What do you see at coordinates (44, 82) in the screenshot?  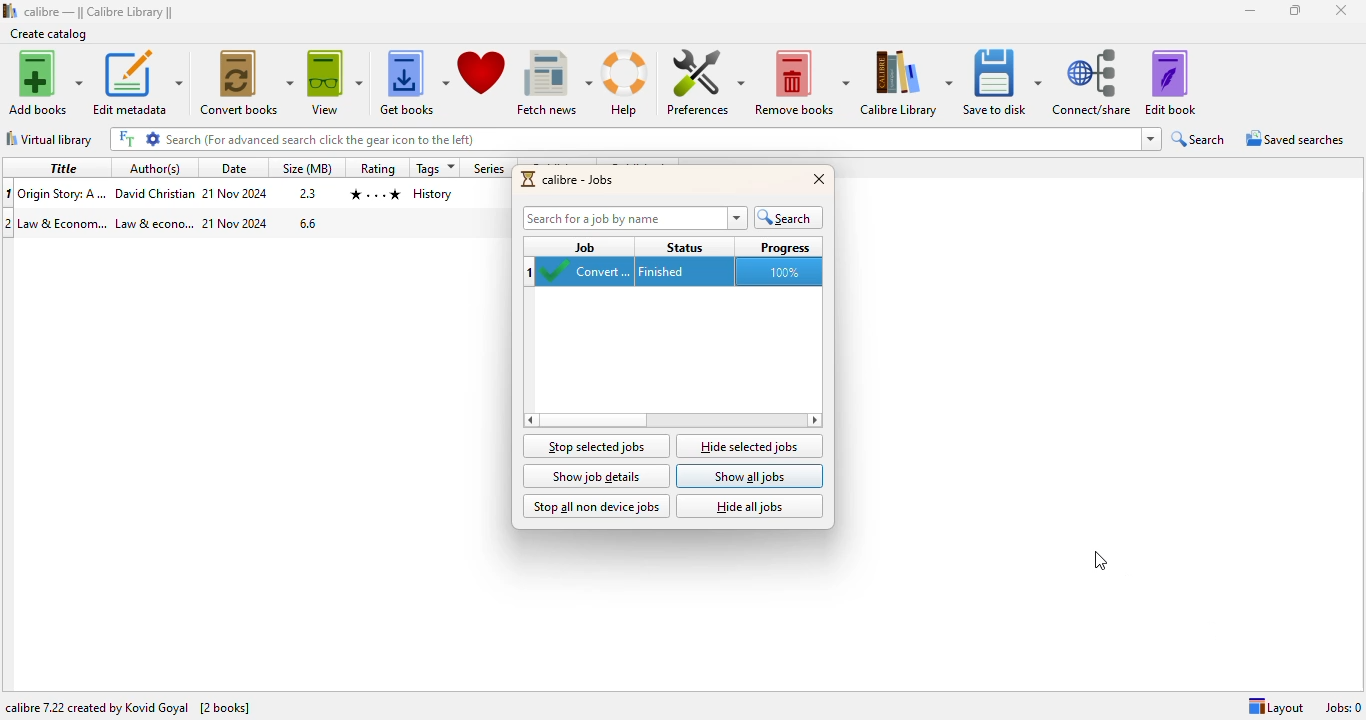 I see `add books` at bounding box center [44, 82].